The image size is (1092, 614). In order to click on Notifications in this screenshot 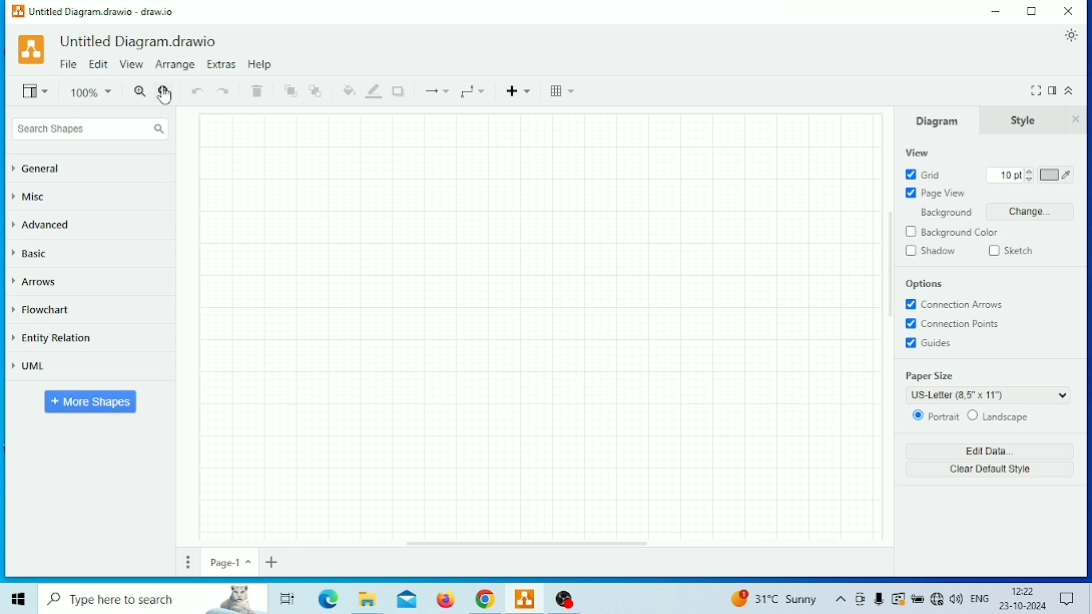, I will do `click(1068, 598)`.